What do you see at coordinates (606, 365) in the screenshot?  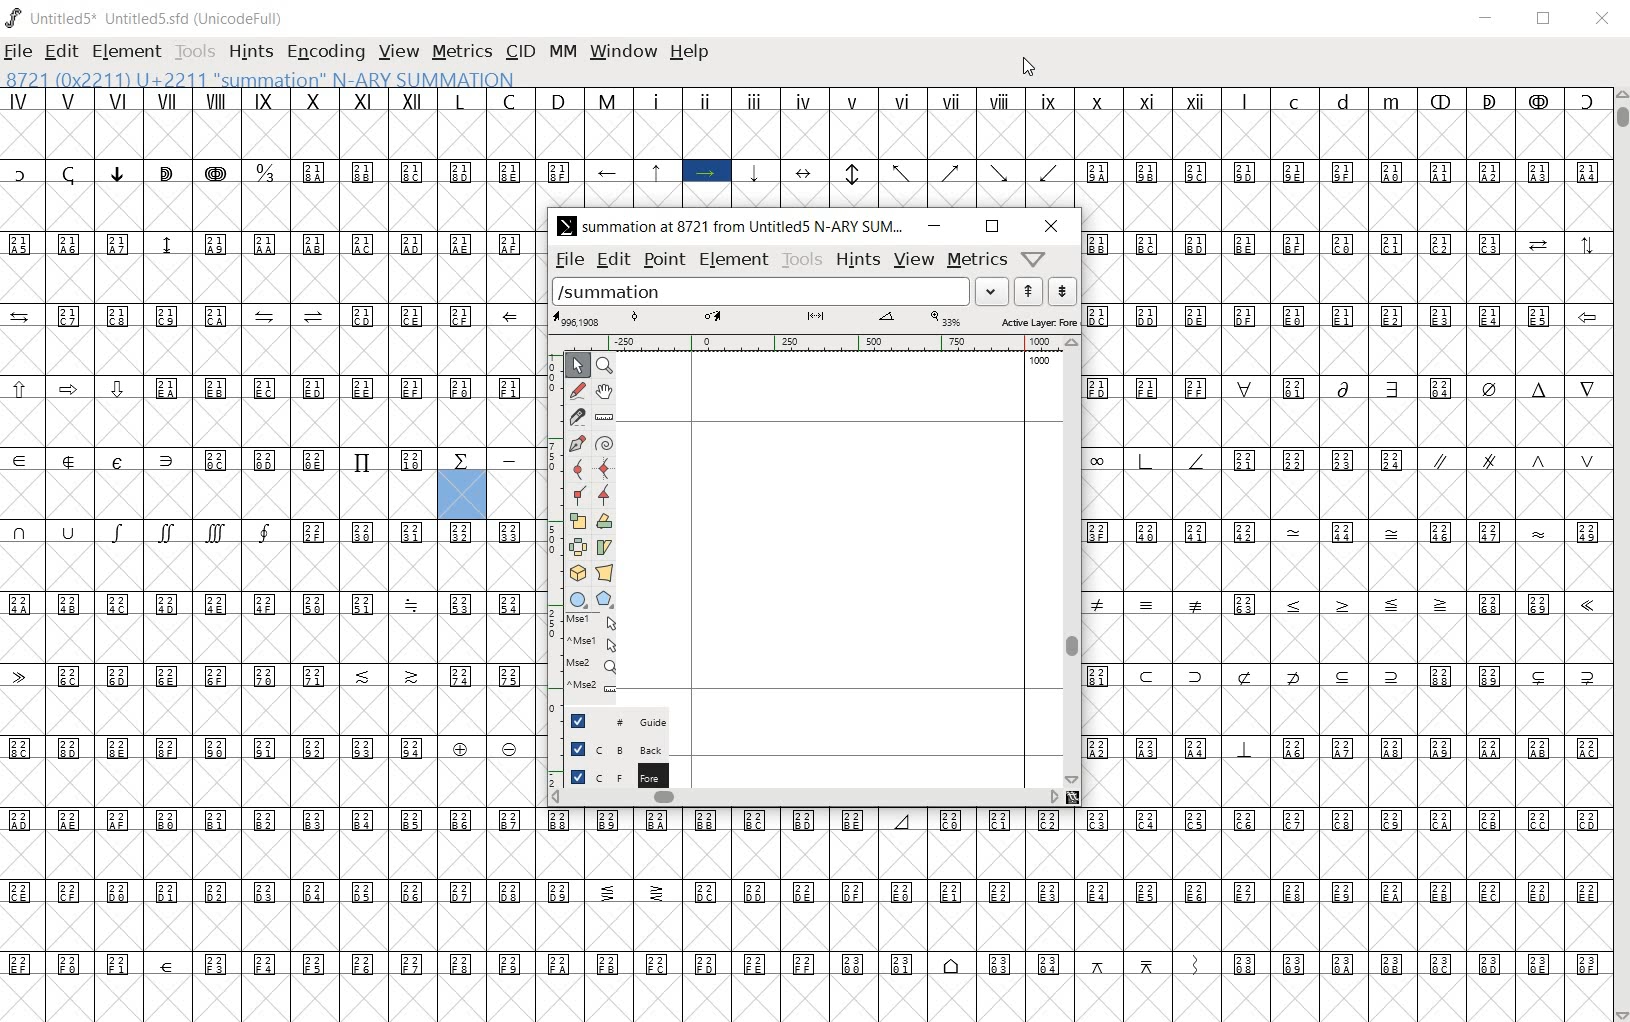 I see `MAGNIFY` at bounding box center [606, 365].